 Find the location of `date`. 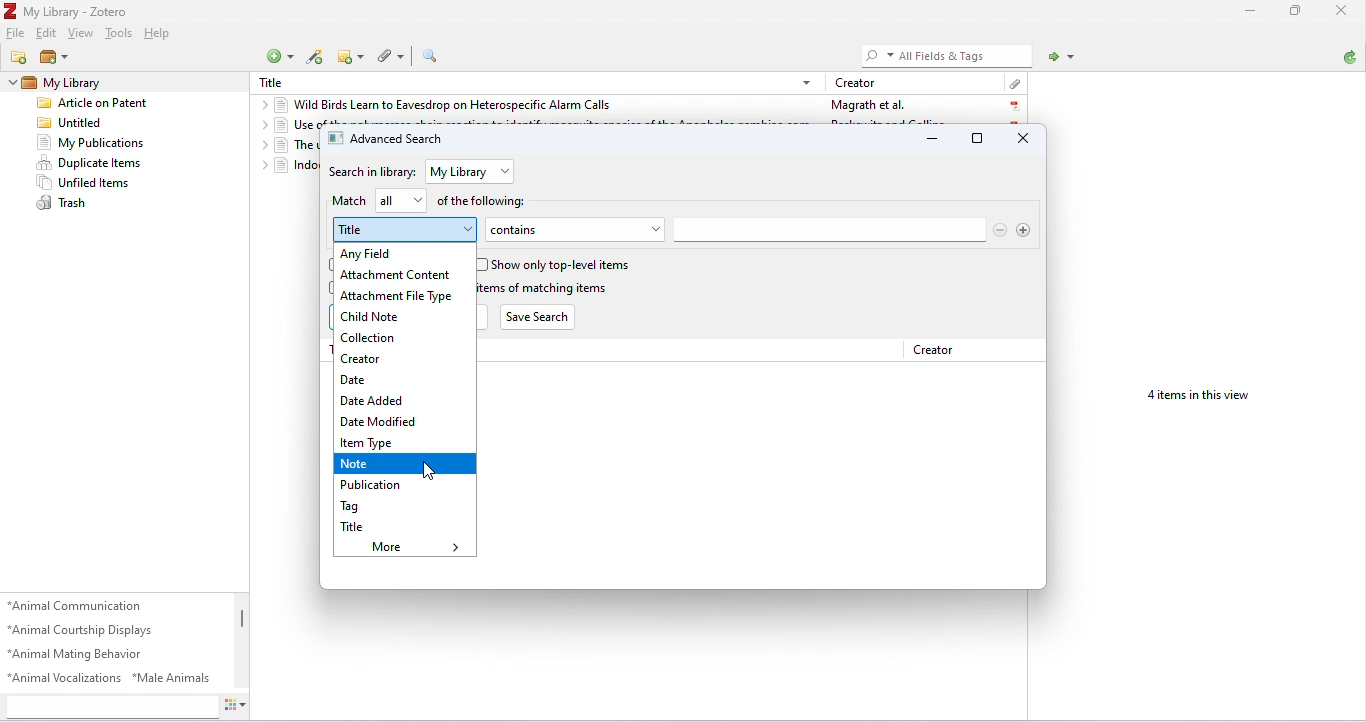

date is located at coordinates (357, 381).